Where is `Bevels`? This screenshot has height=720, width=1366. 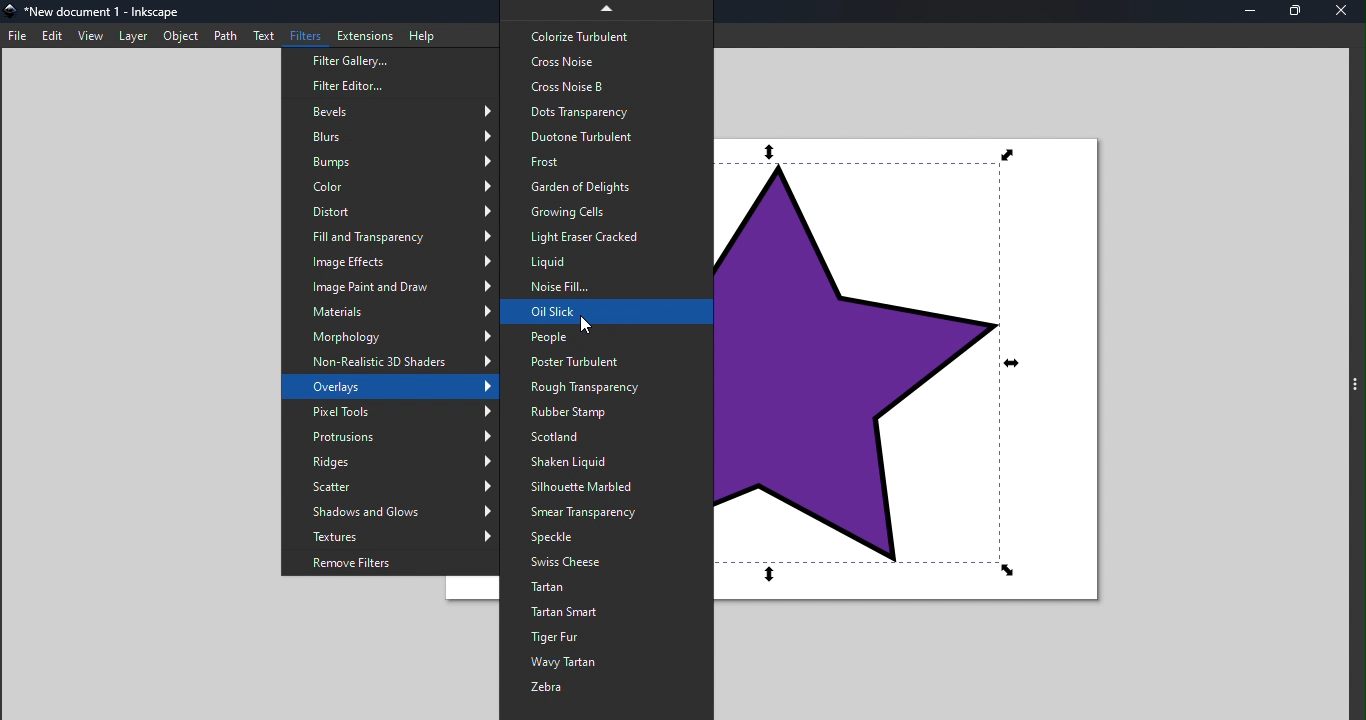 Bevels is located at coordinates (388, 110).